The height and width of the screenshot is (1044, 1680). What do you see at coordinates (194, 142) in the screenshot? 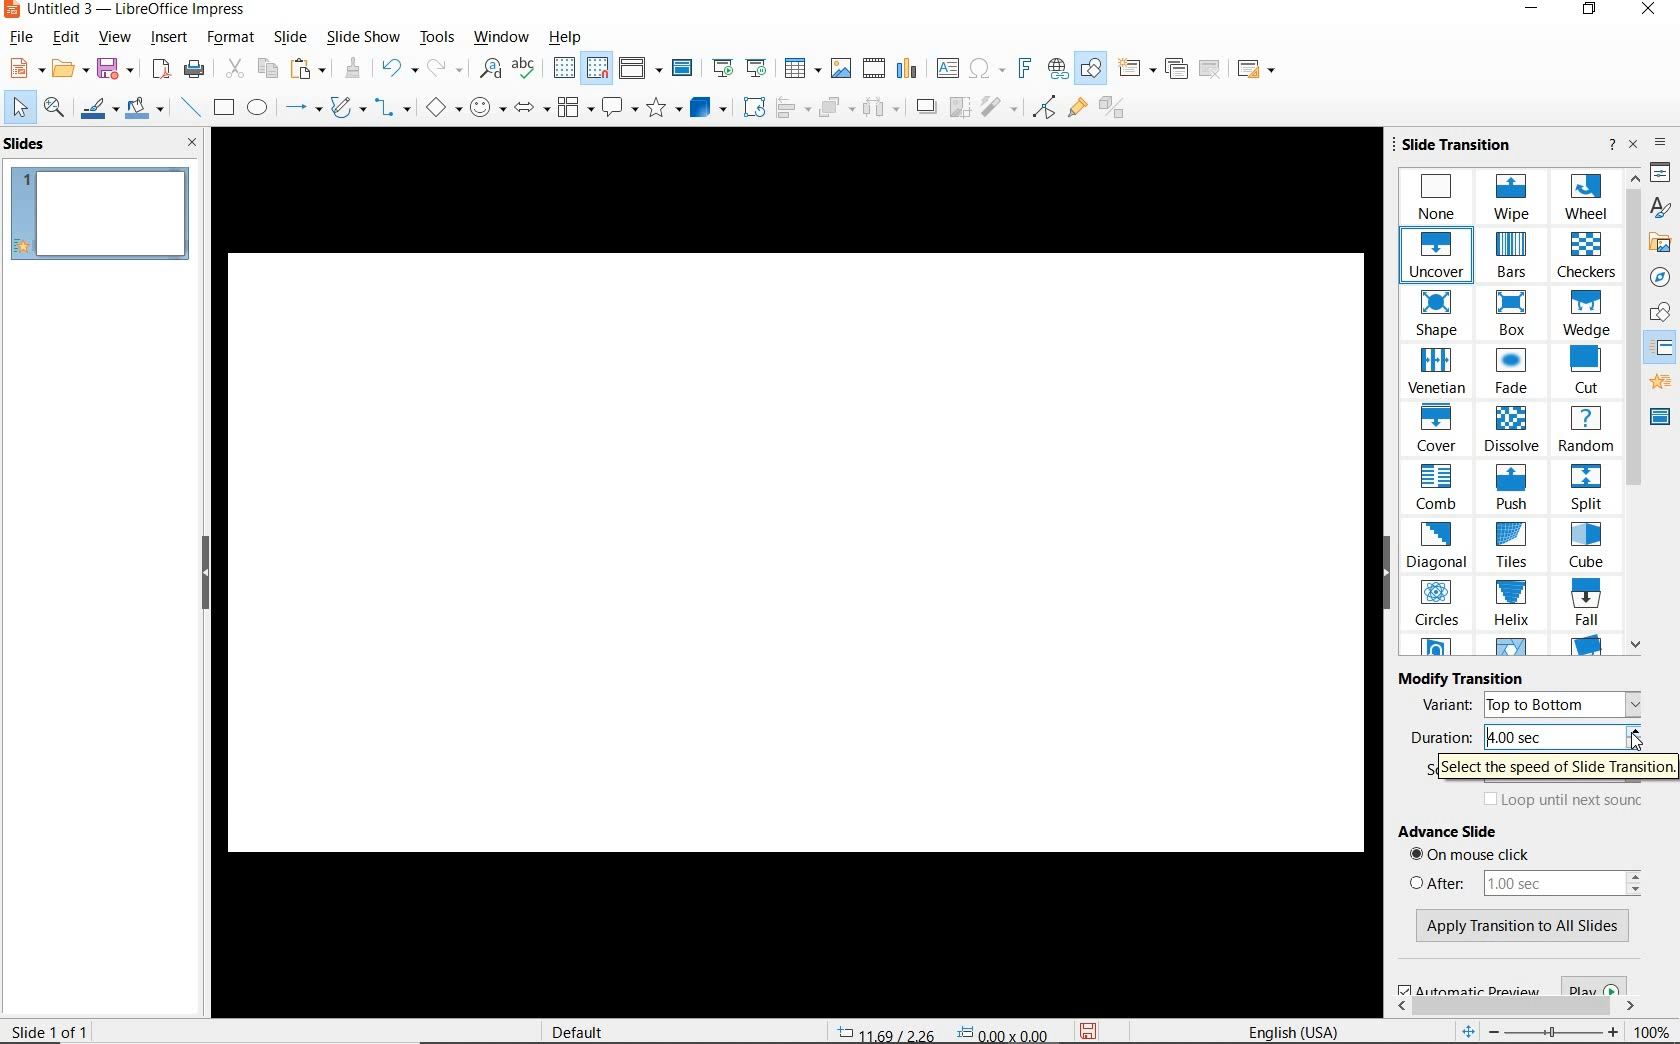
I see `CLOSE` at bounding box center [194, 142].